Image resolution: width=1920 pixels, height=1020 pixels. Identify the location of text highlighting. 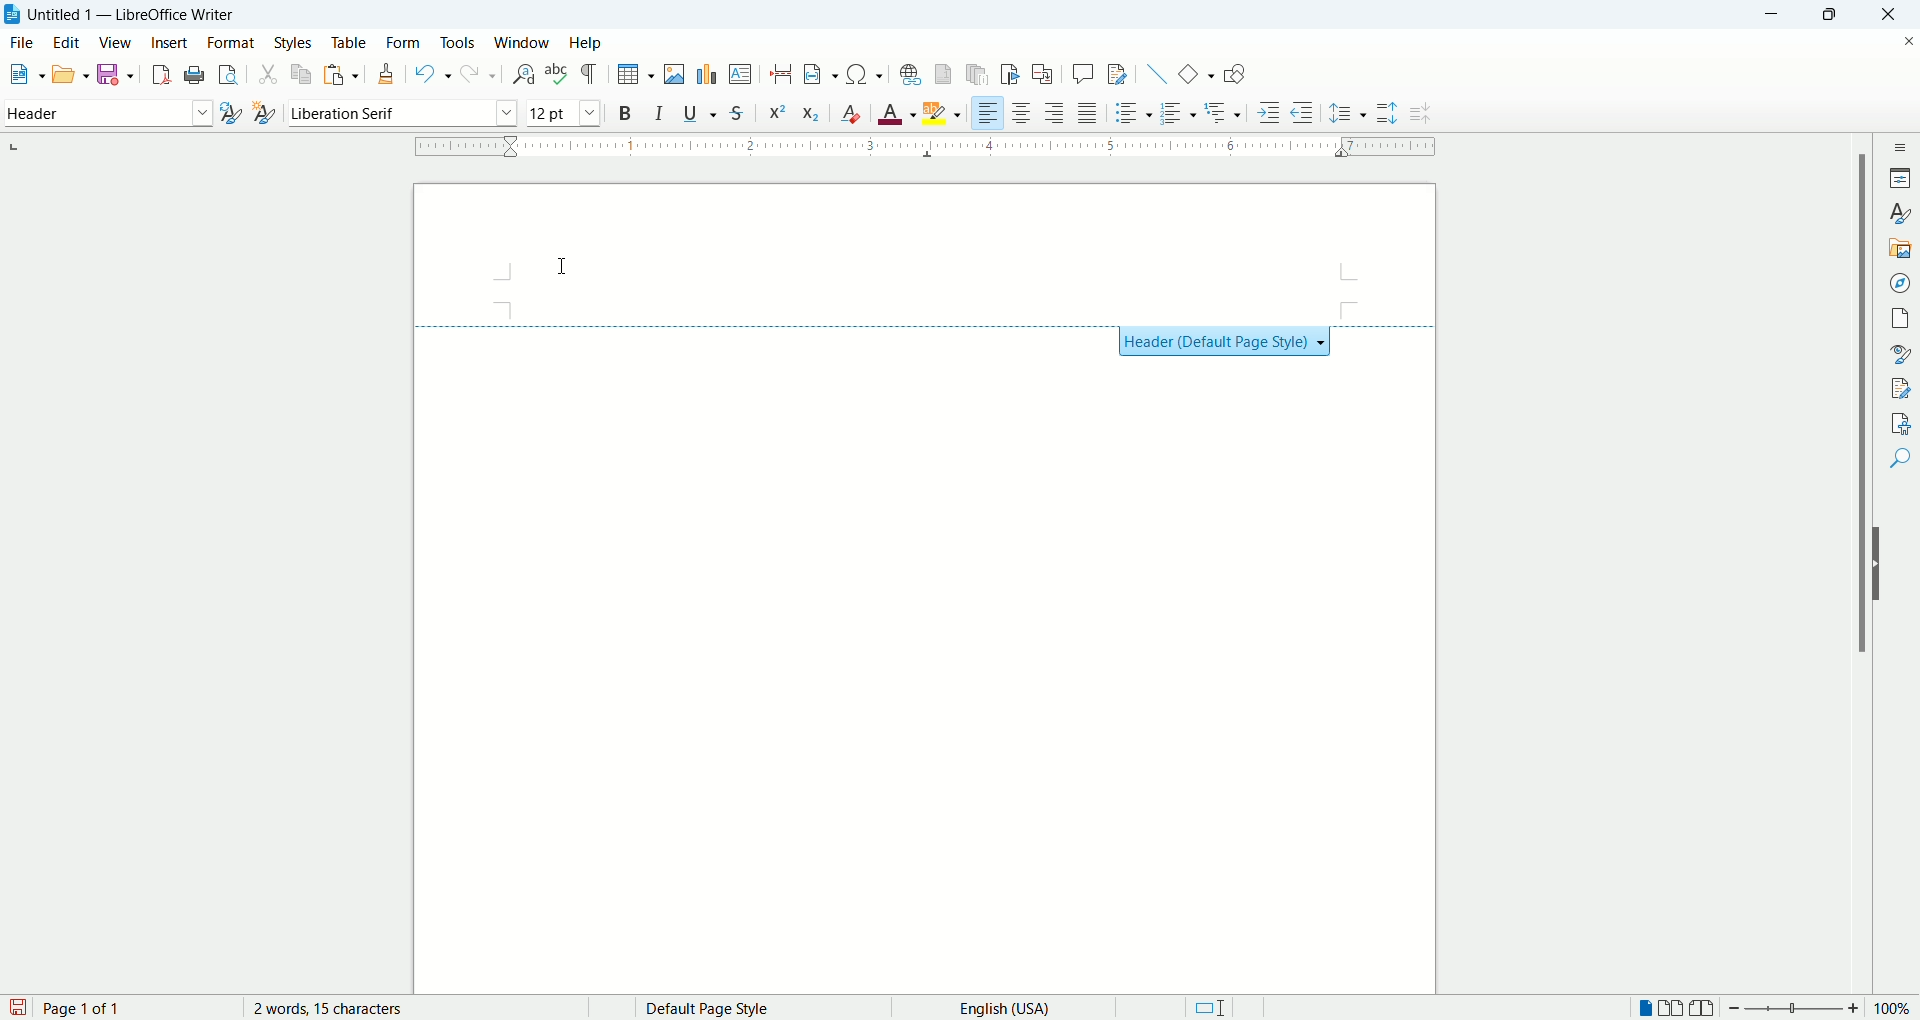
(944, 114).